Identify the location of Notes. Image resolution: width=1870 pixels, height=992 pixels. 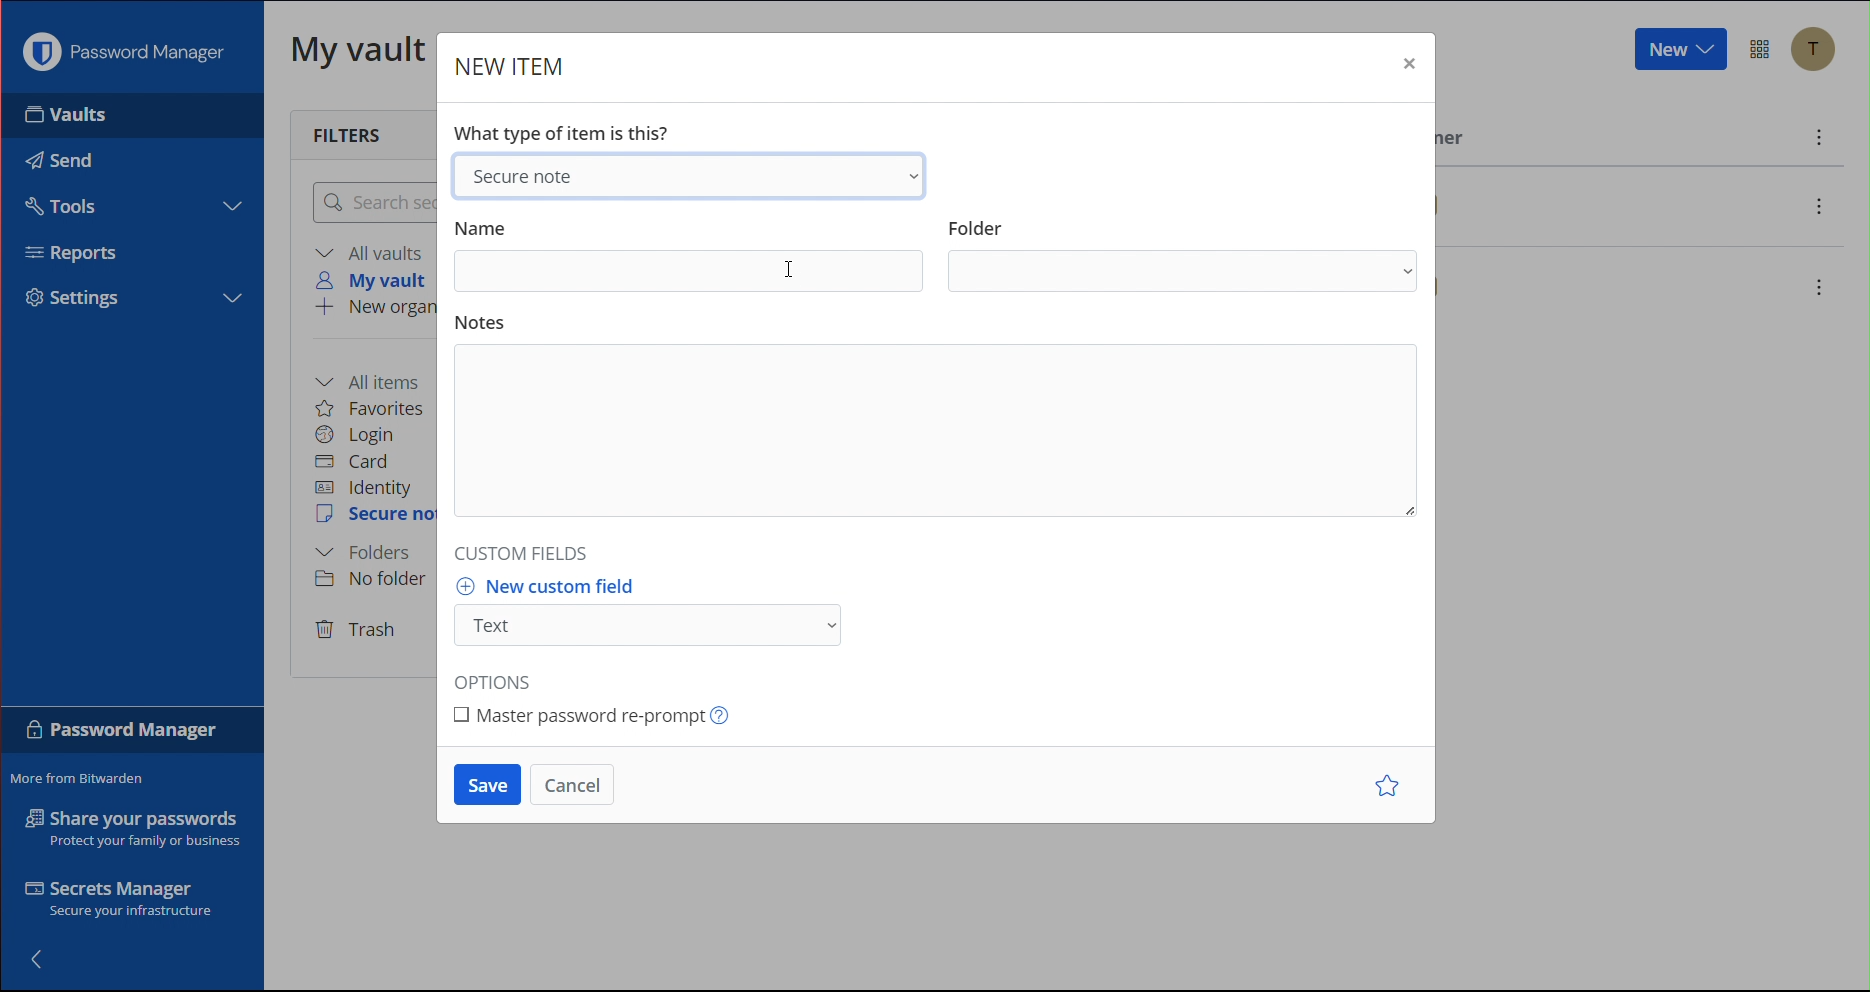
(940, 420).